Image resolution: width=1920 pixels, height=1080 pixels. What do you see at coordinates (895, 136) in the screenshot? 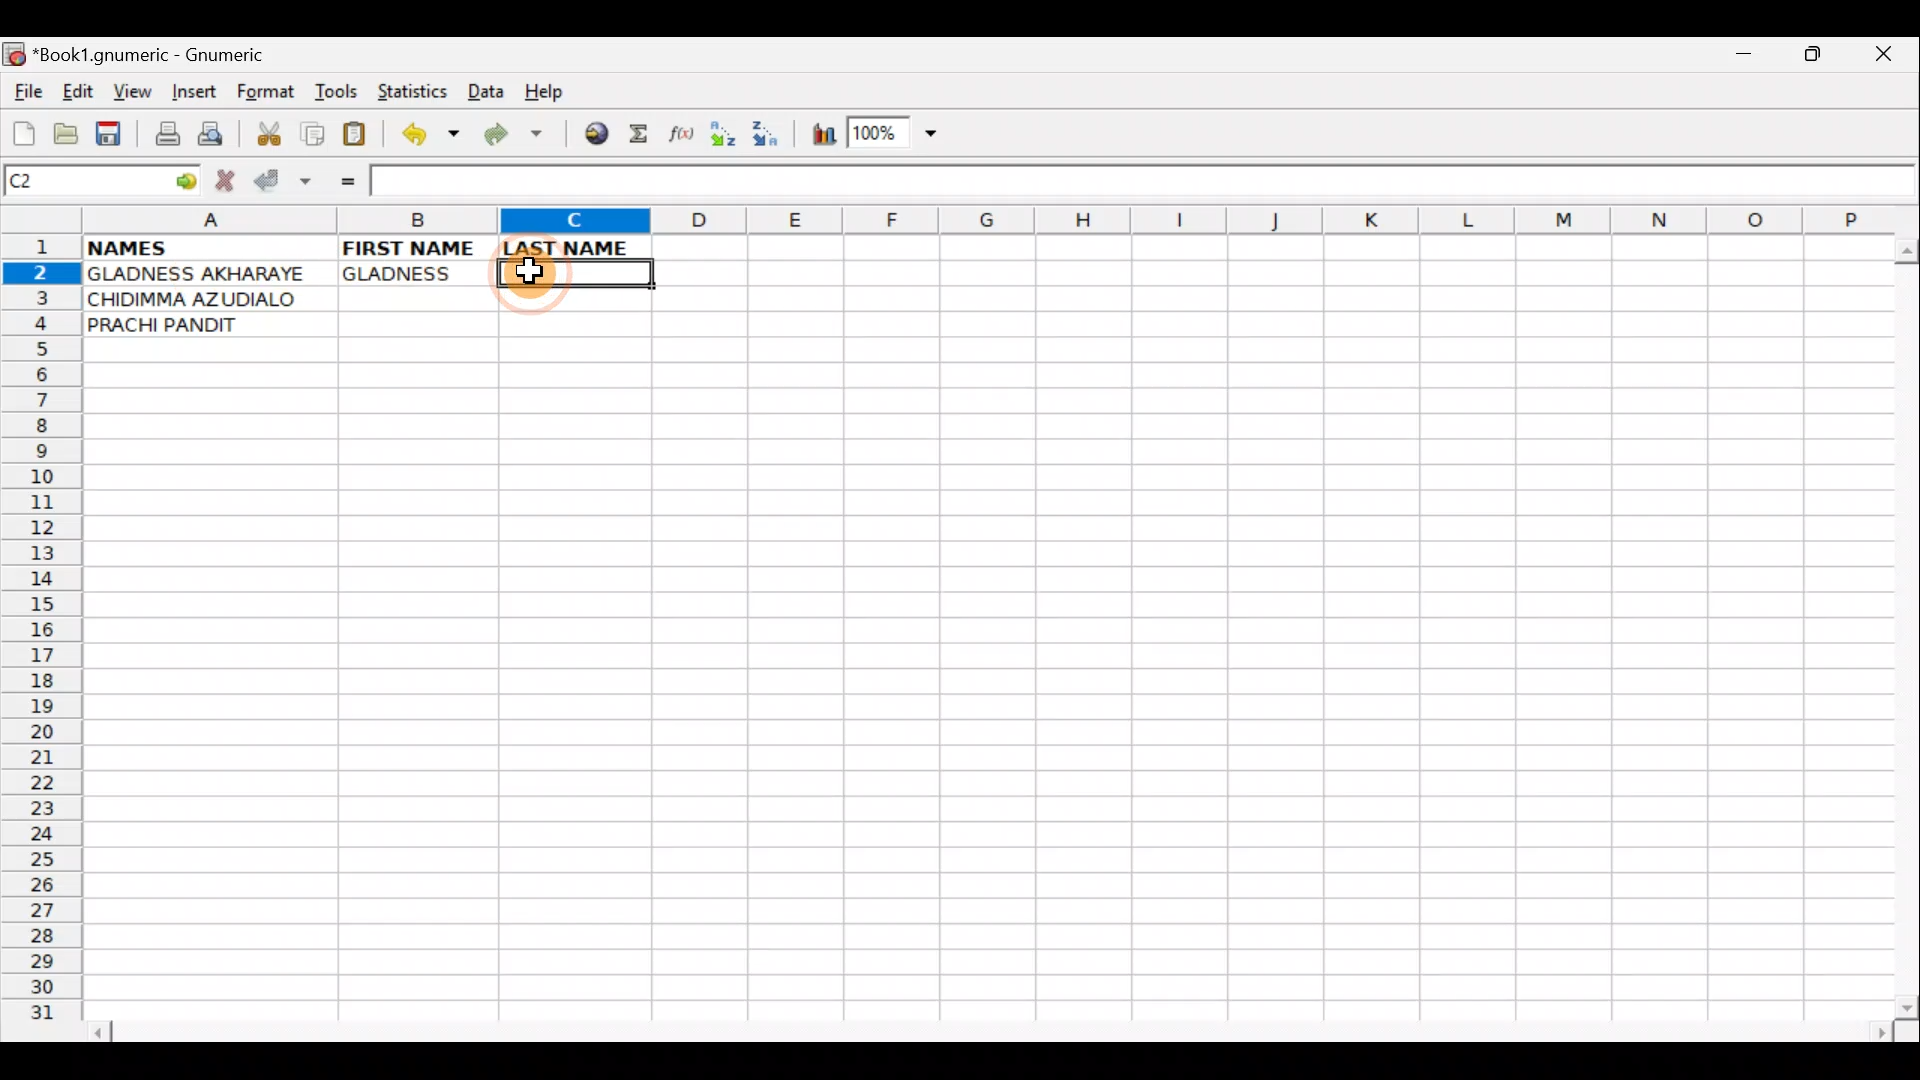
I see `Zoom` at bounding box center [895, 136].